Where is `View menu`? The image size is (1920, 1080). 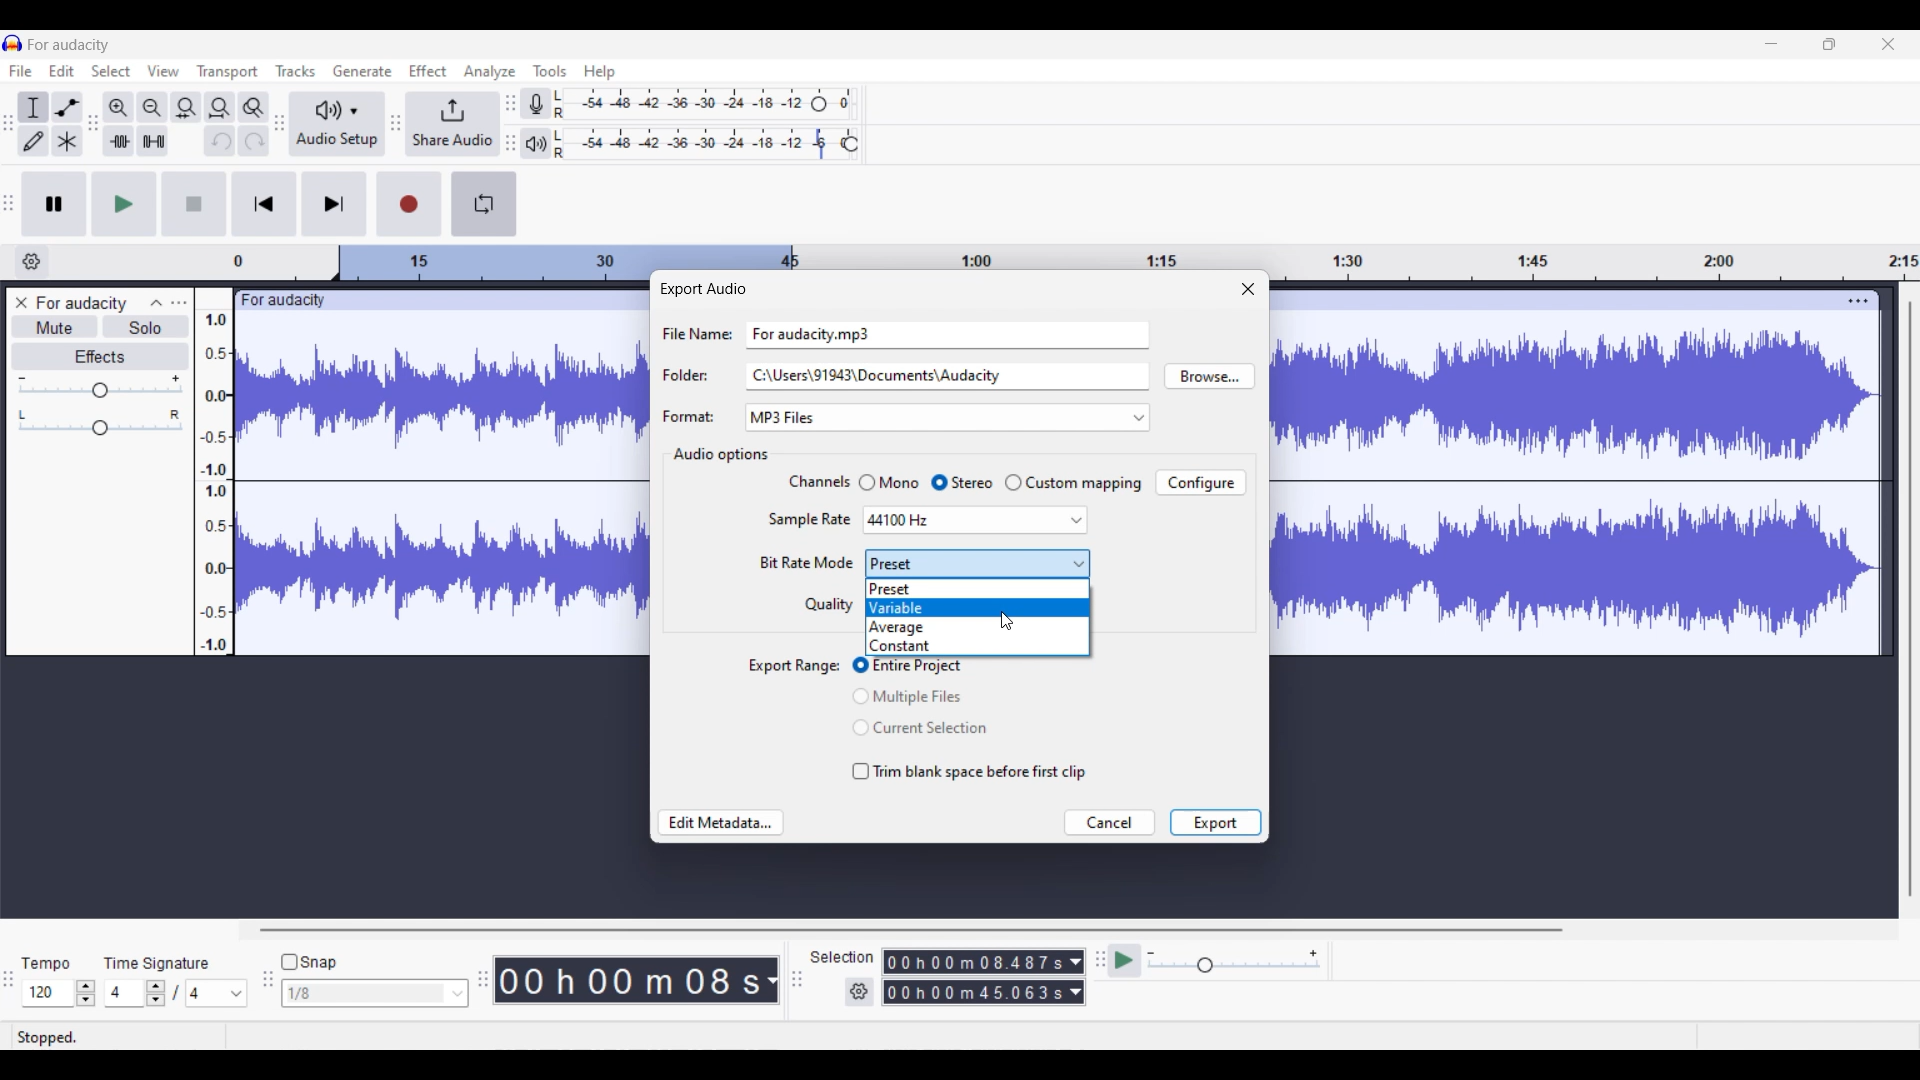 View menu is located at coordinates (164, 71).